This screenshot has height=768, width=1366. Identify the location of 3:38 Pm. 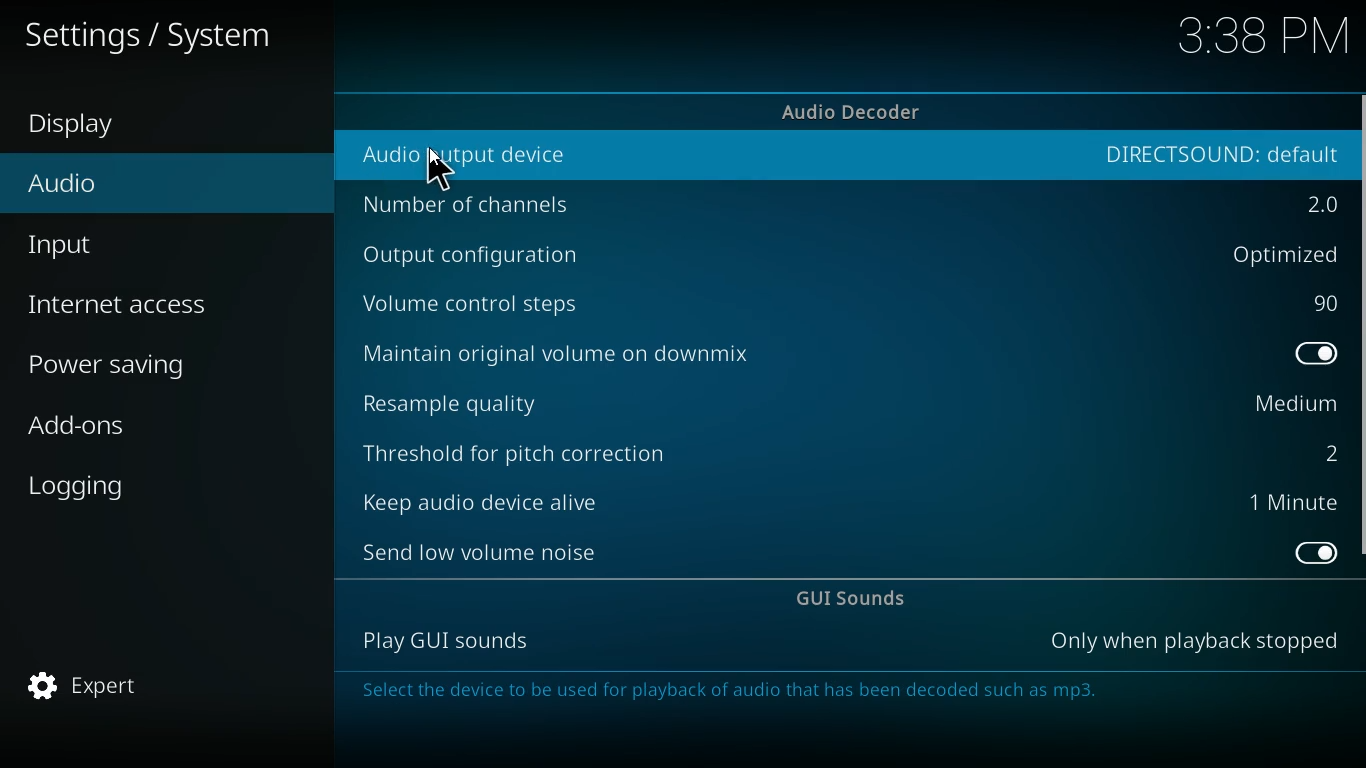
(1255, 39).